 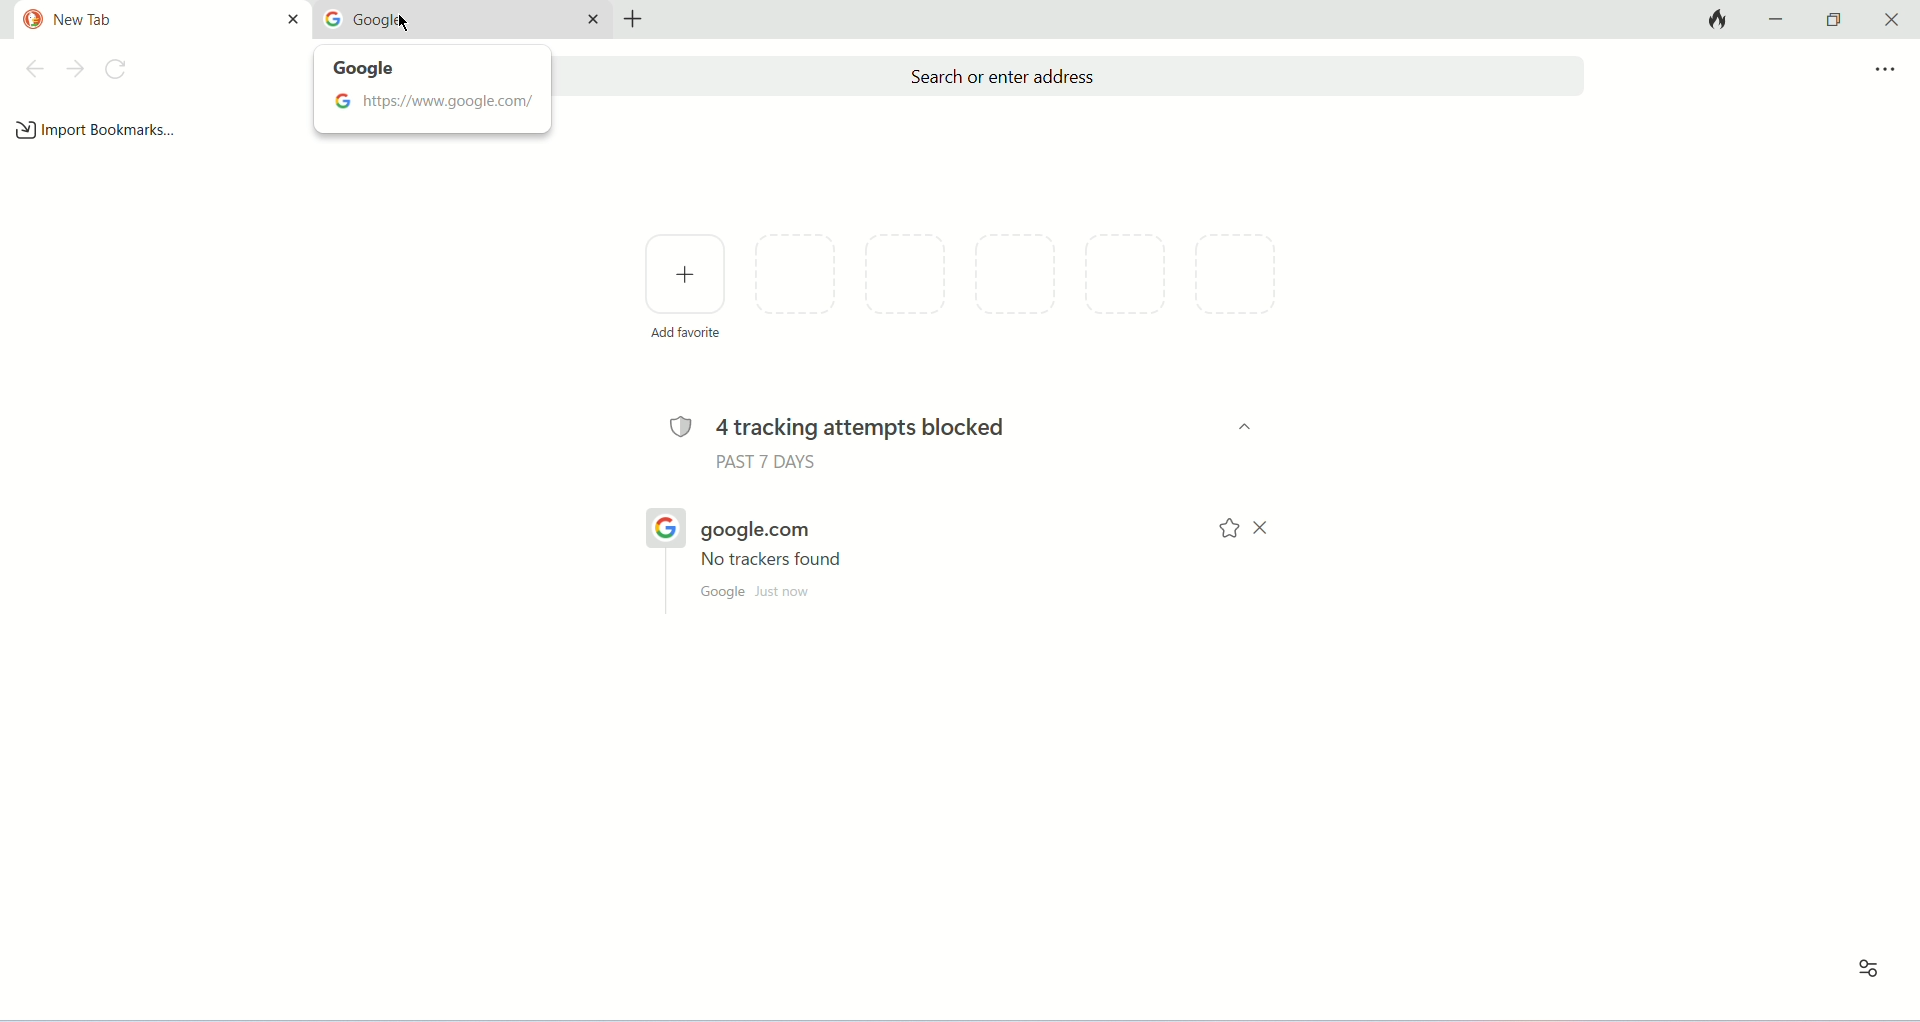 I want to click on google.com, so click(x=753, y=534).